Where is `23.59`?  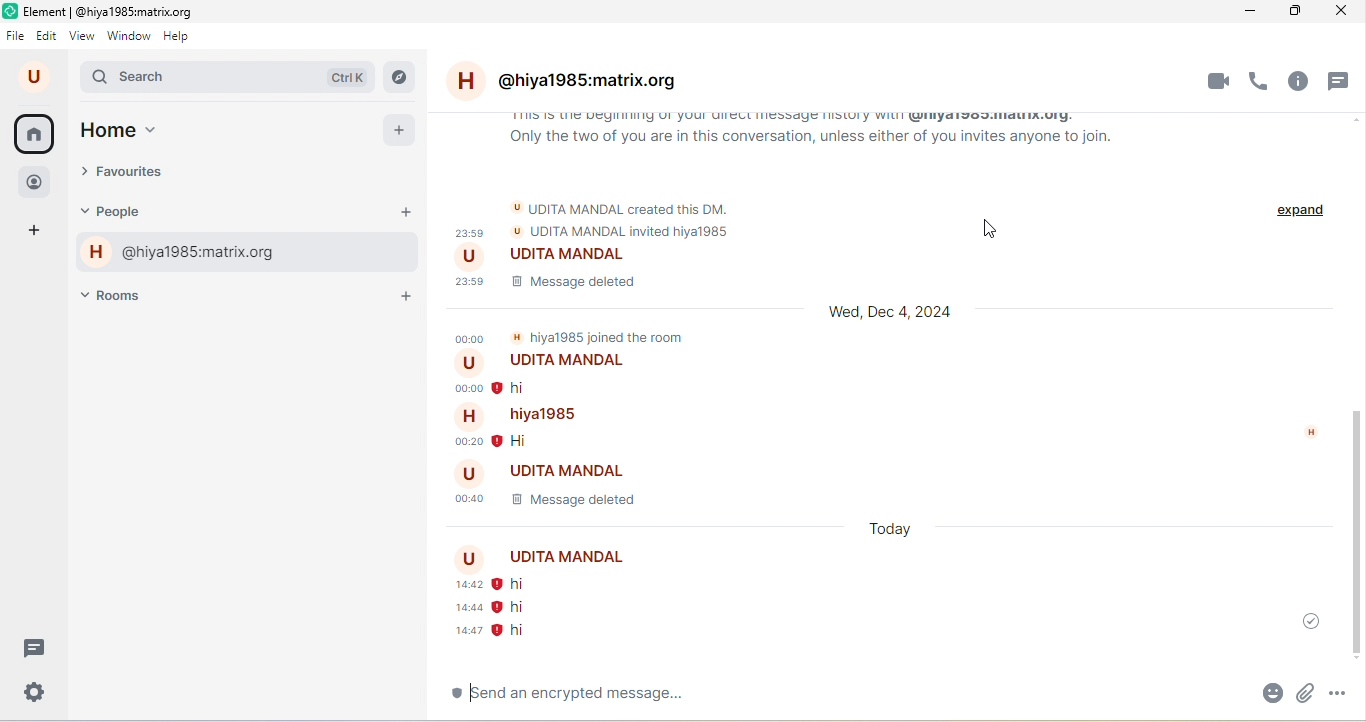 23.59 is located at coordinates (473, 278).